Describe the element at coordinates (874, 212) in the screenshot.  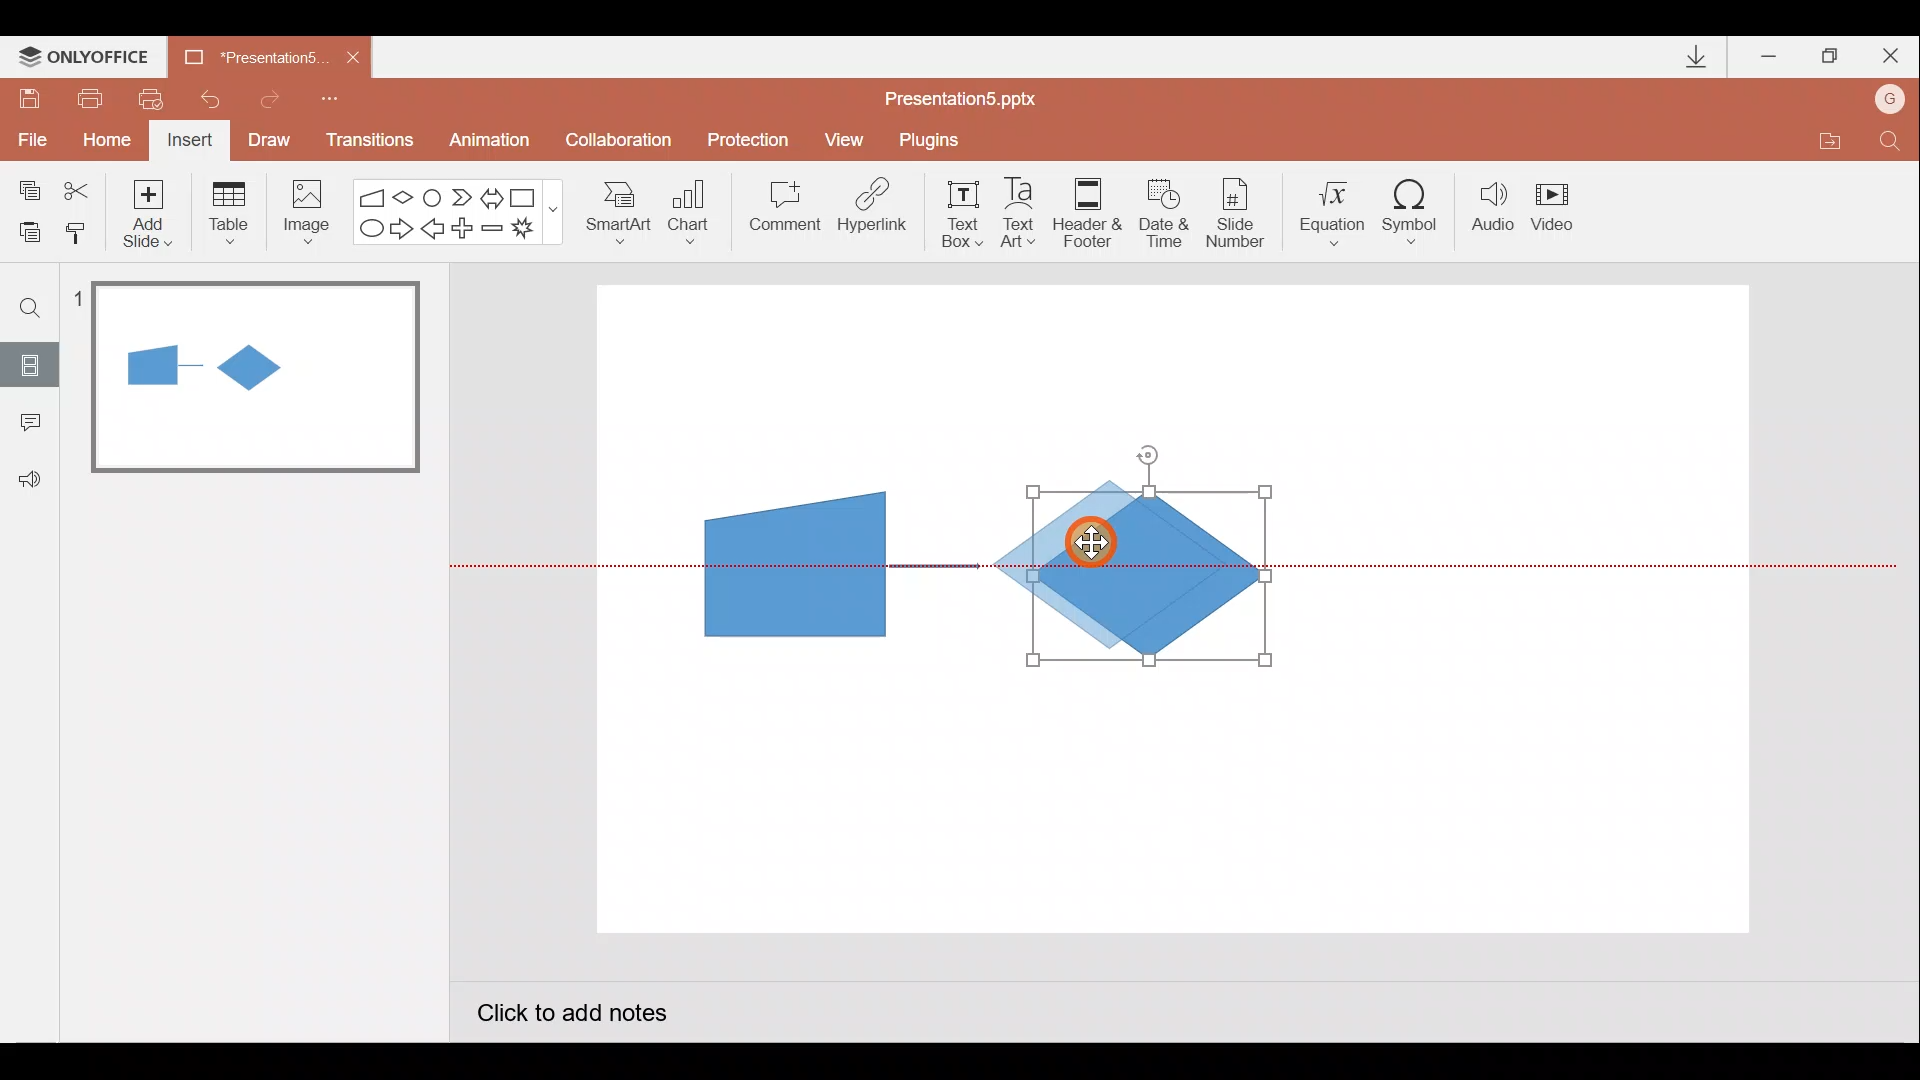
I see `Hyperlink` at that location.